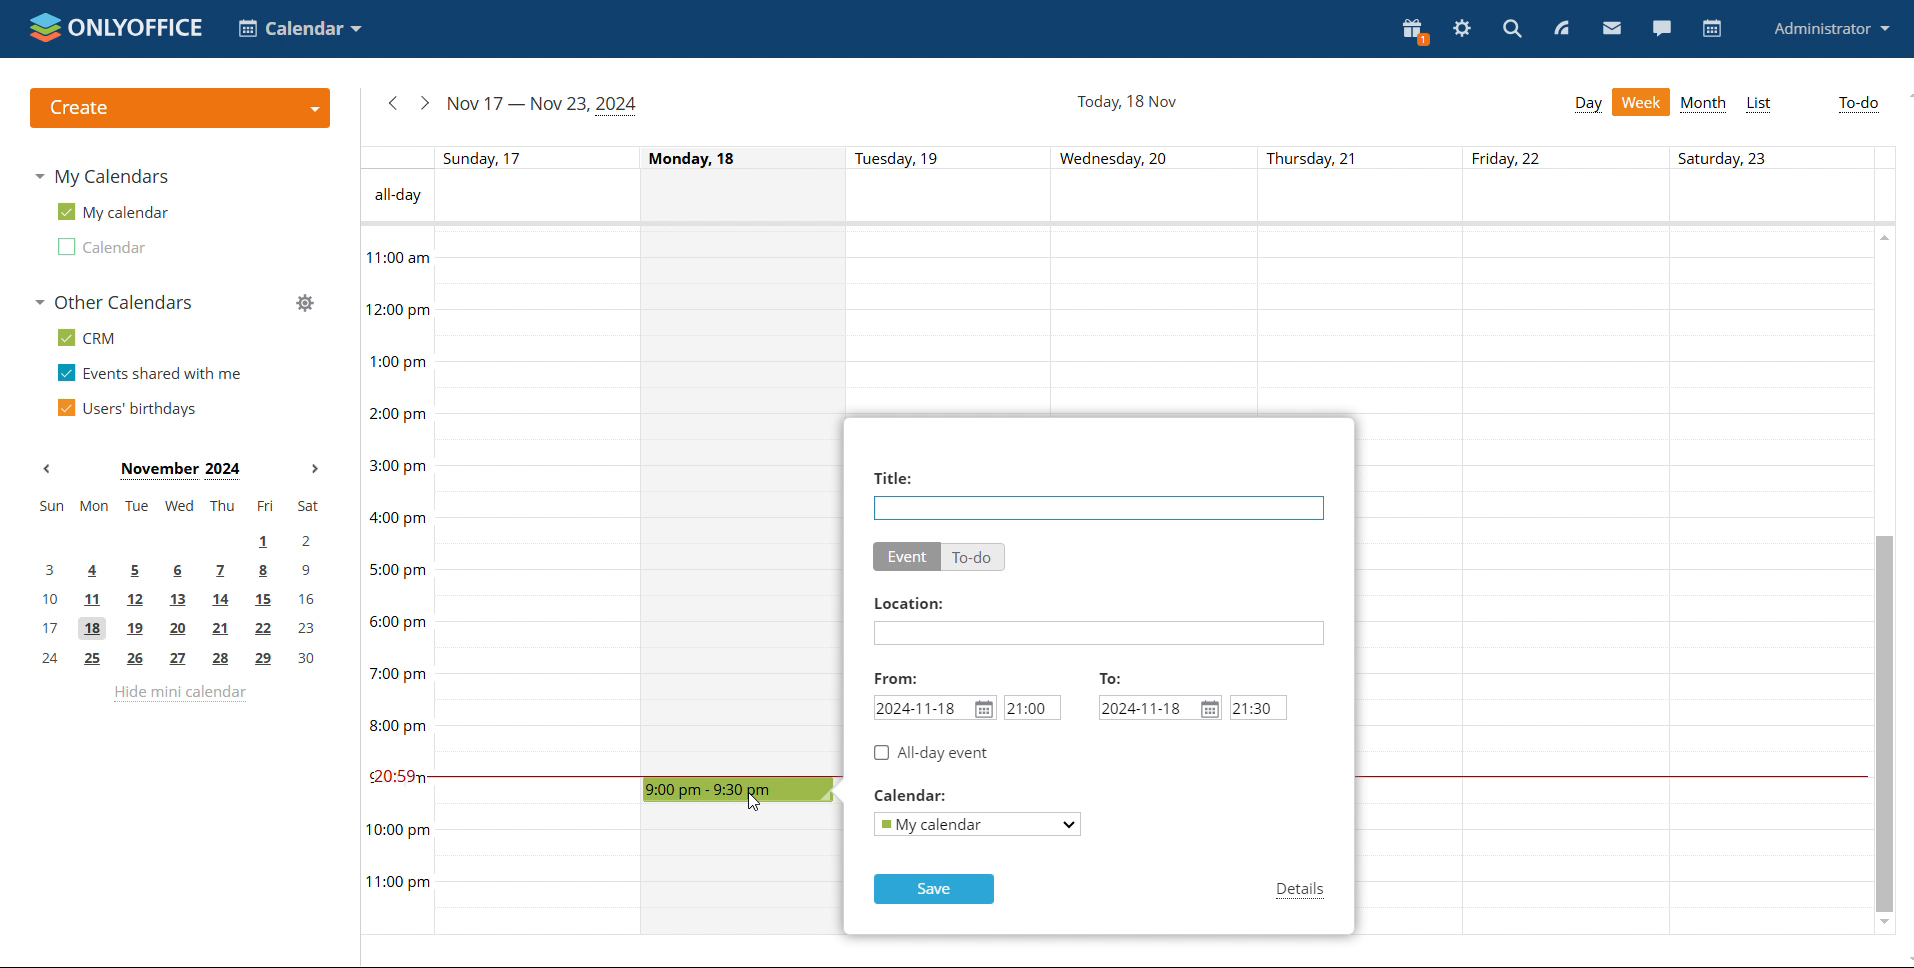 This screenshot has width=1914, height=968. Describe the element at coordinates (314, 469) in the screenshot. I see `next month` at that location.